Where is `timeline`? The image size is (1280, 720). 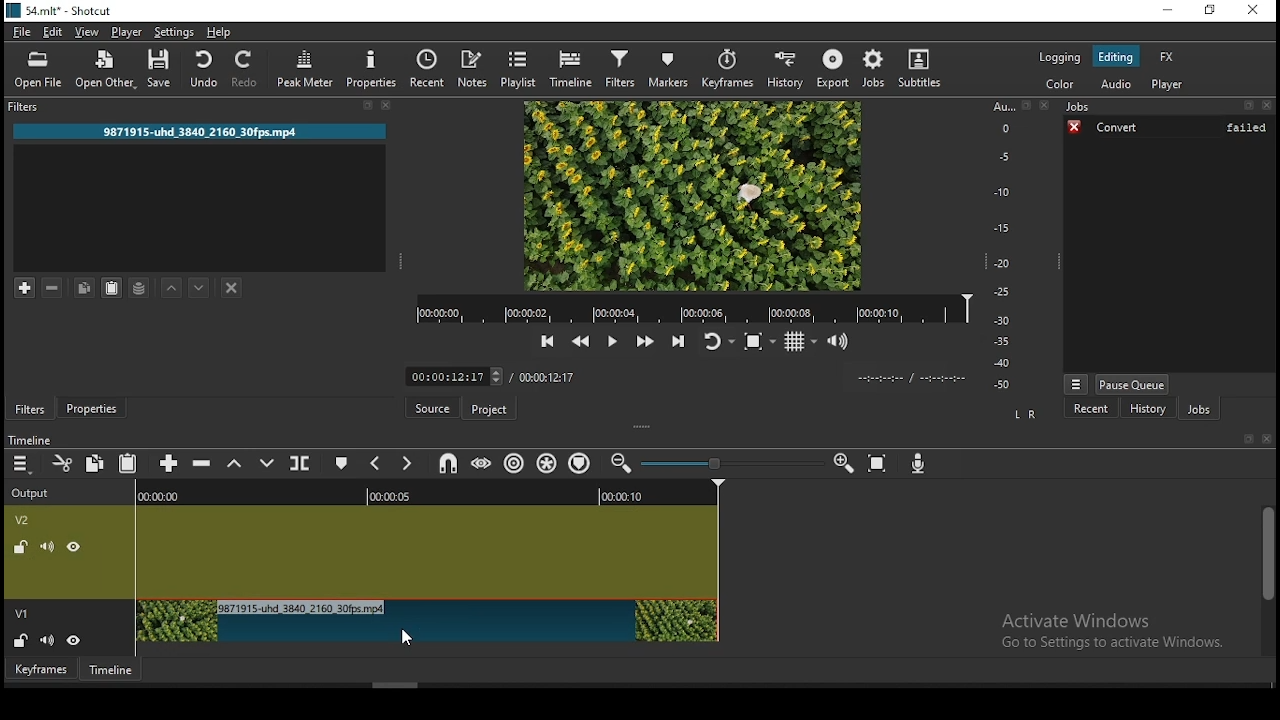
timeline is located at coordinates (573, 70).